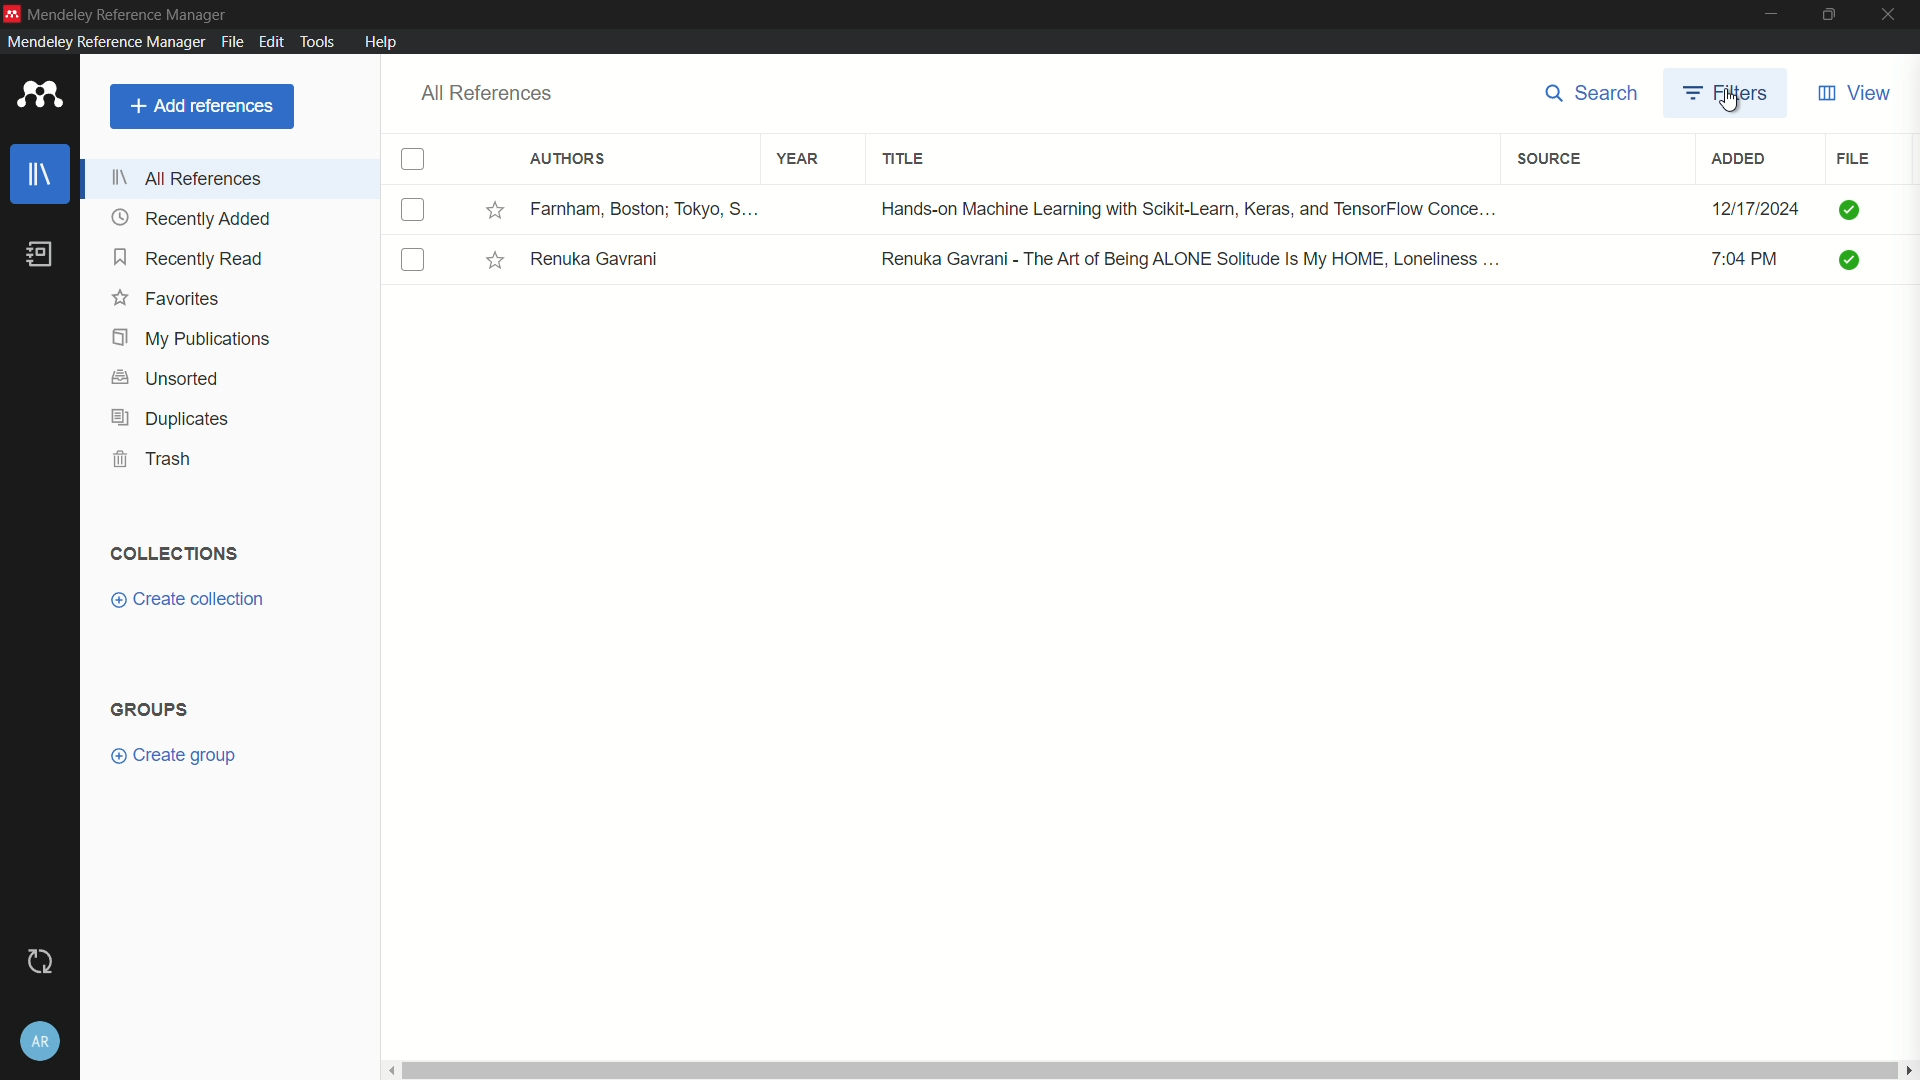  I want to click on all references, so click(490, 93).